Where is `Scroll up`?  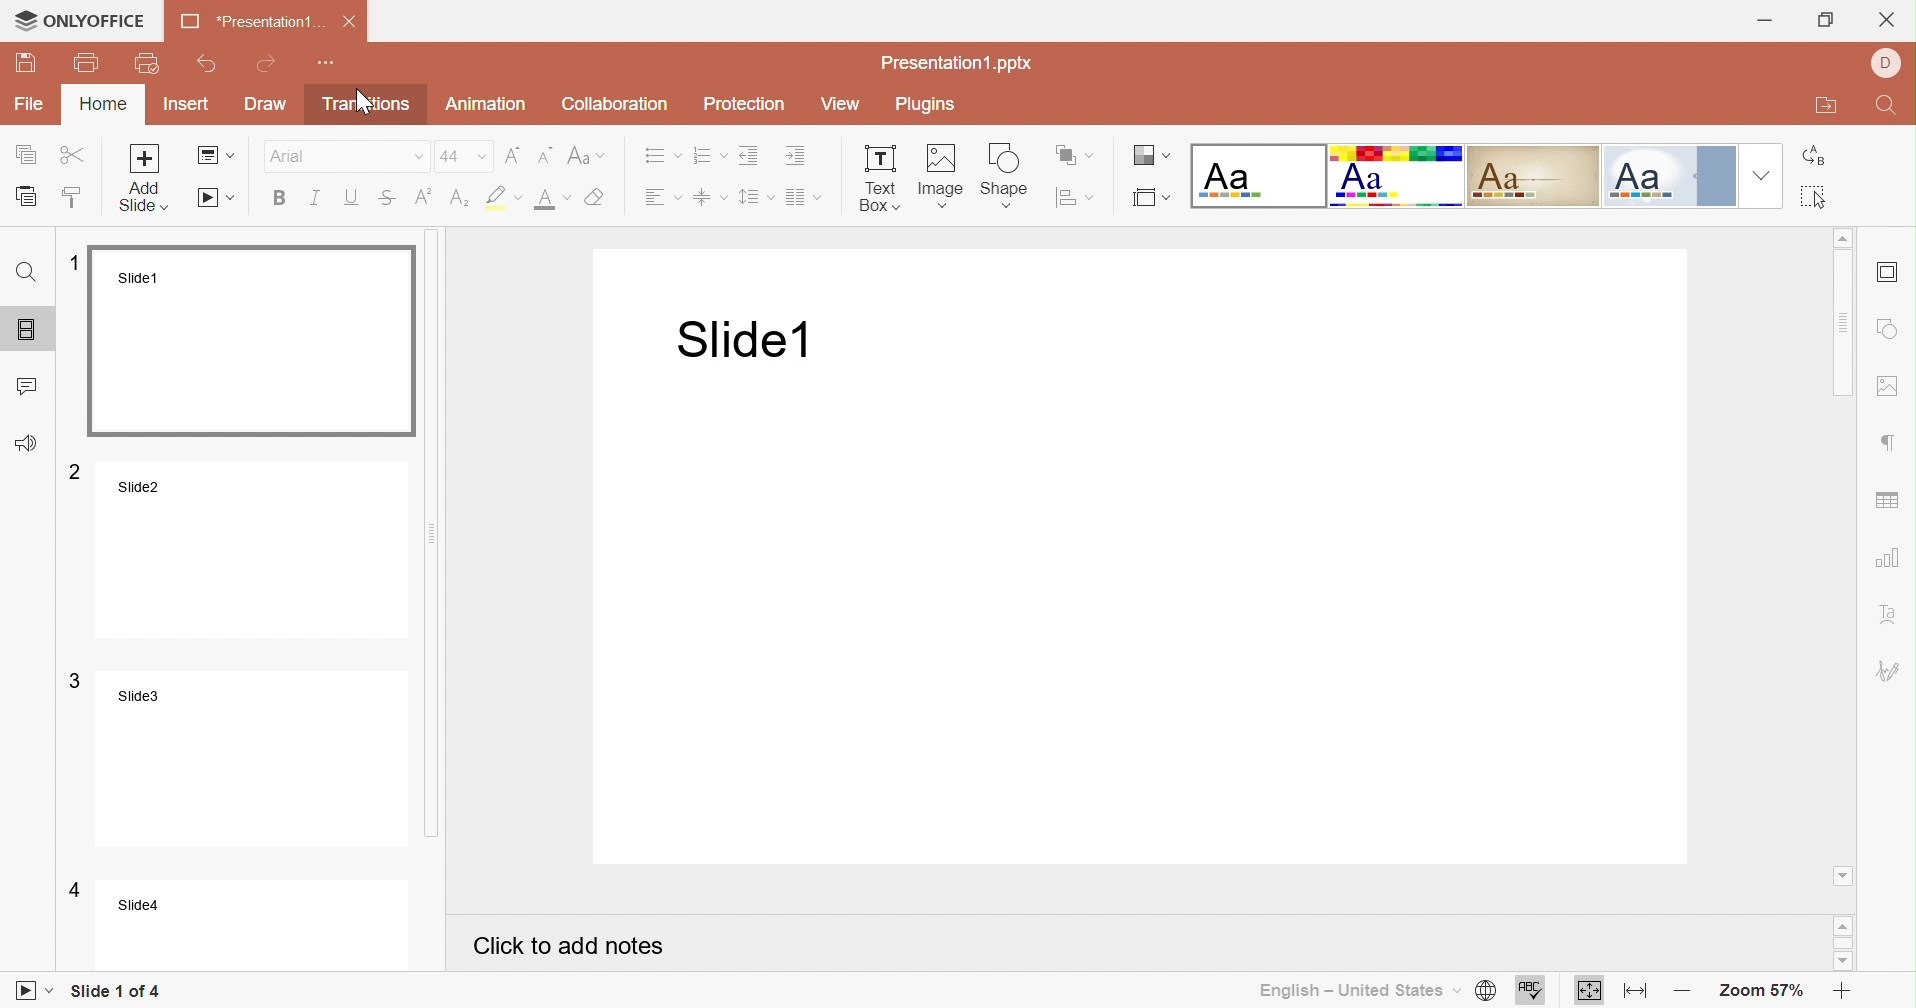 Scroll up is located at coordinates (1847, 238).